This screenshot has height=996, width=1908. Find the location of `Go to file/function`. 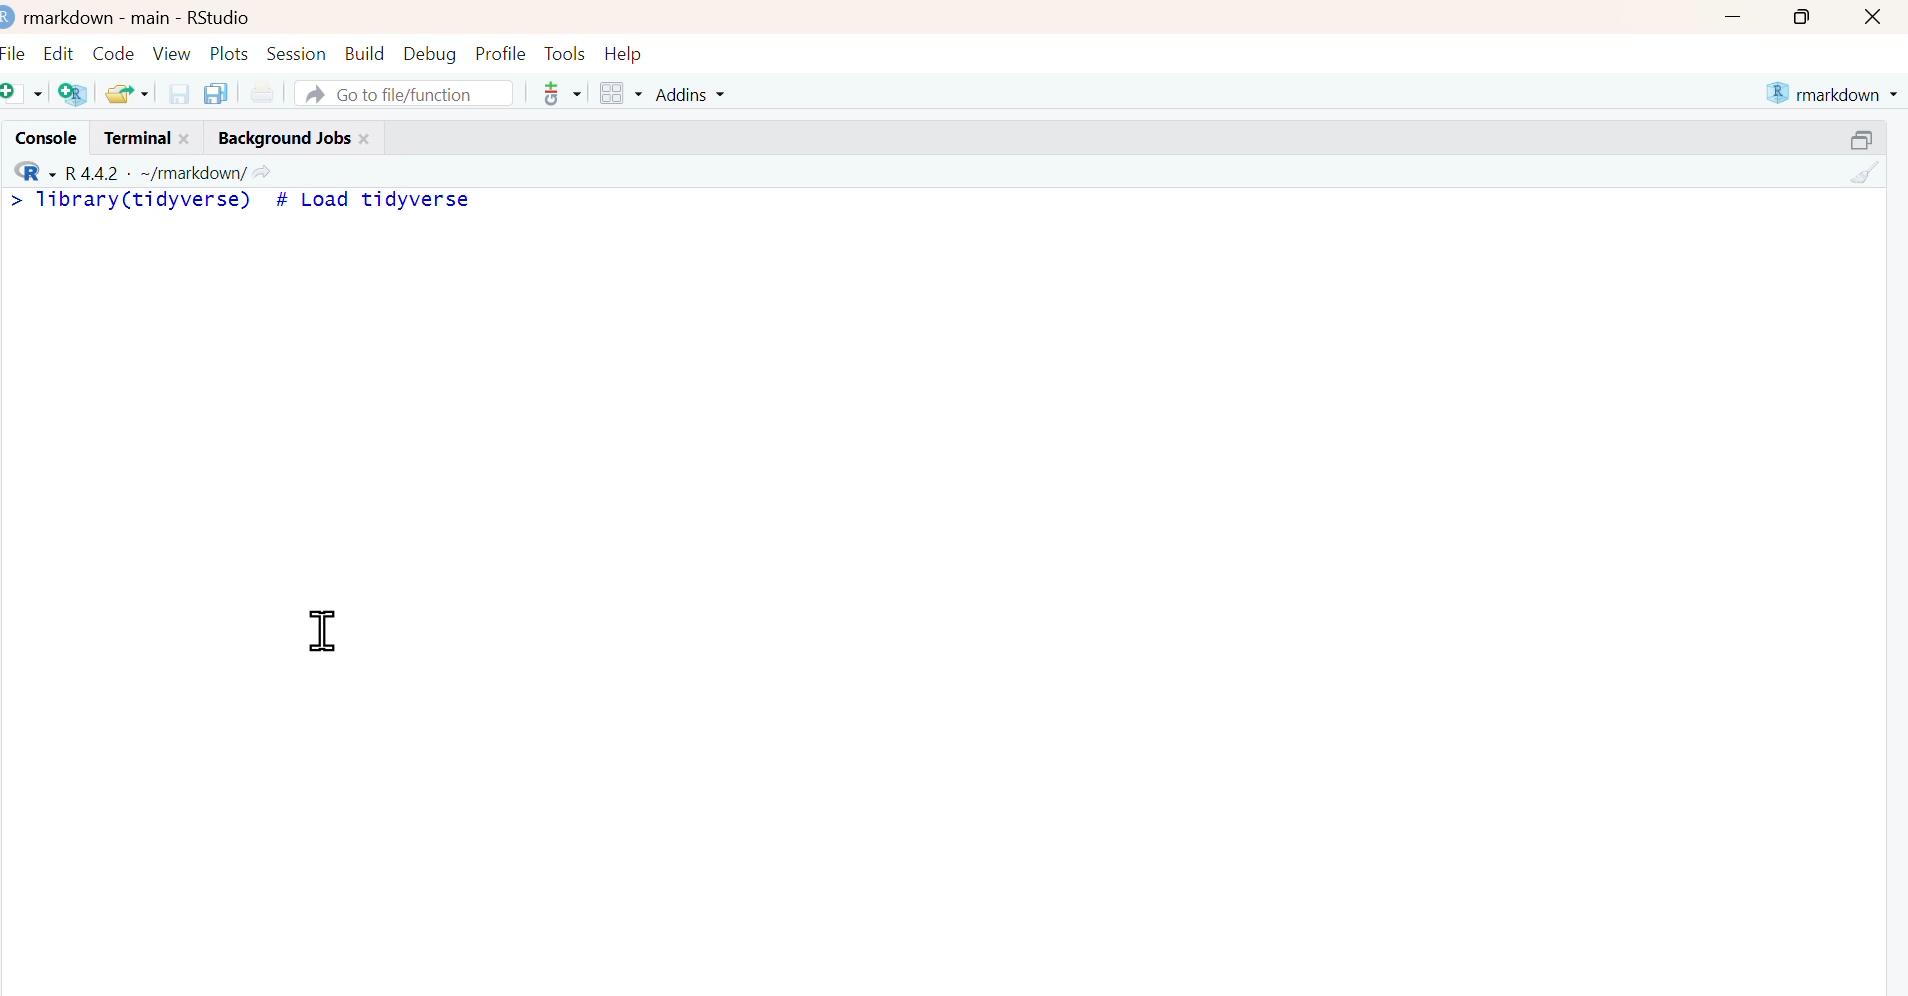

Go to file/function is located at coordinates (406, 92).